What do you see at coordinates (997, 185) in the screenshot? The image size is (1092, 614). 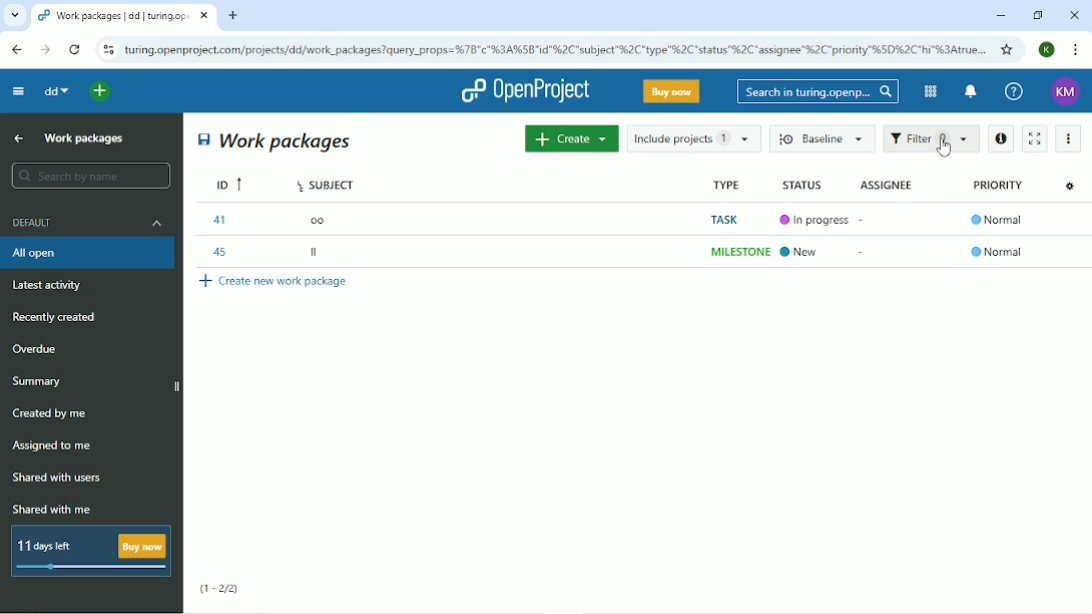 I see `Priority` at bounding box center [997, 185].